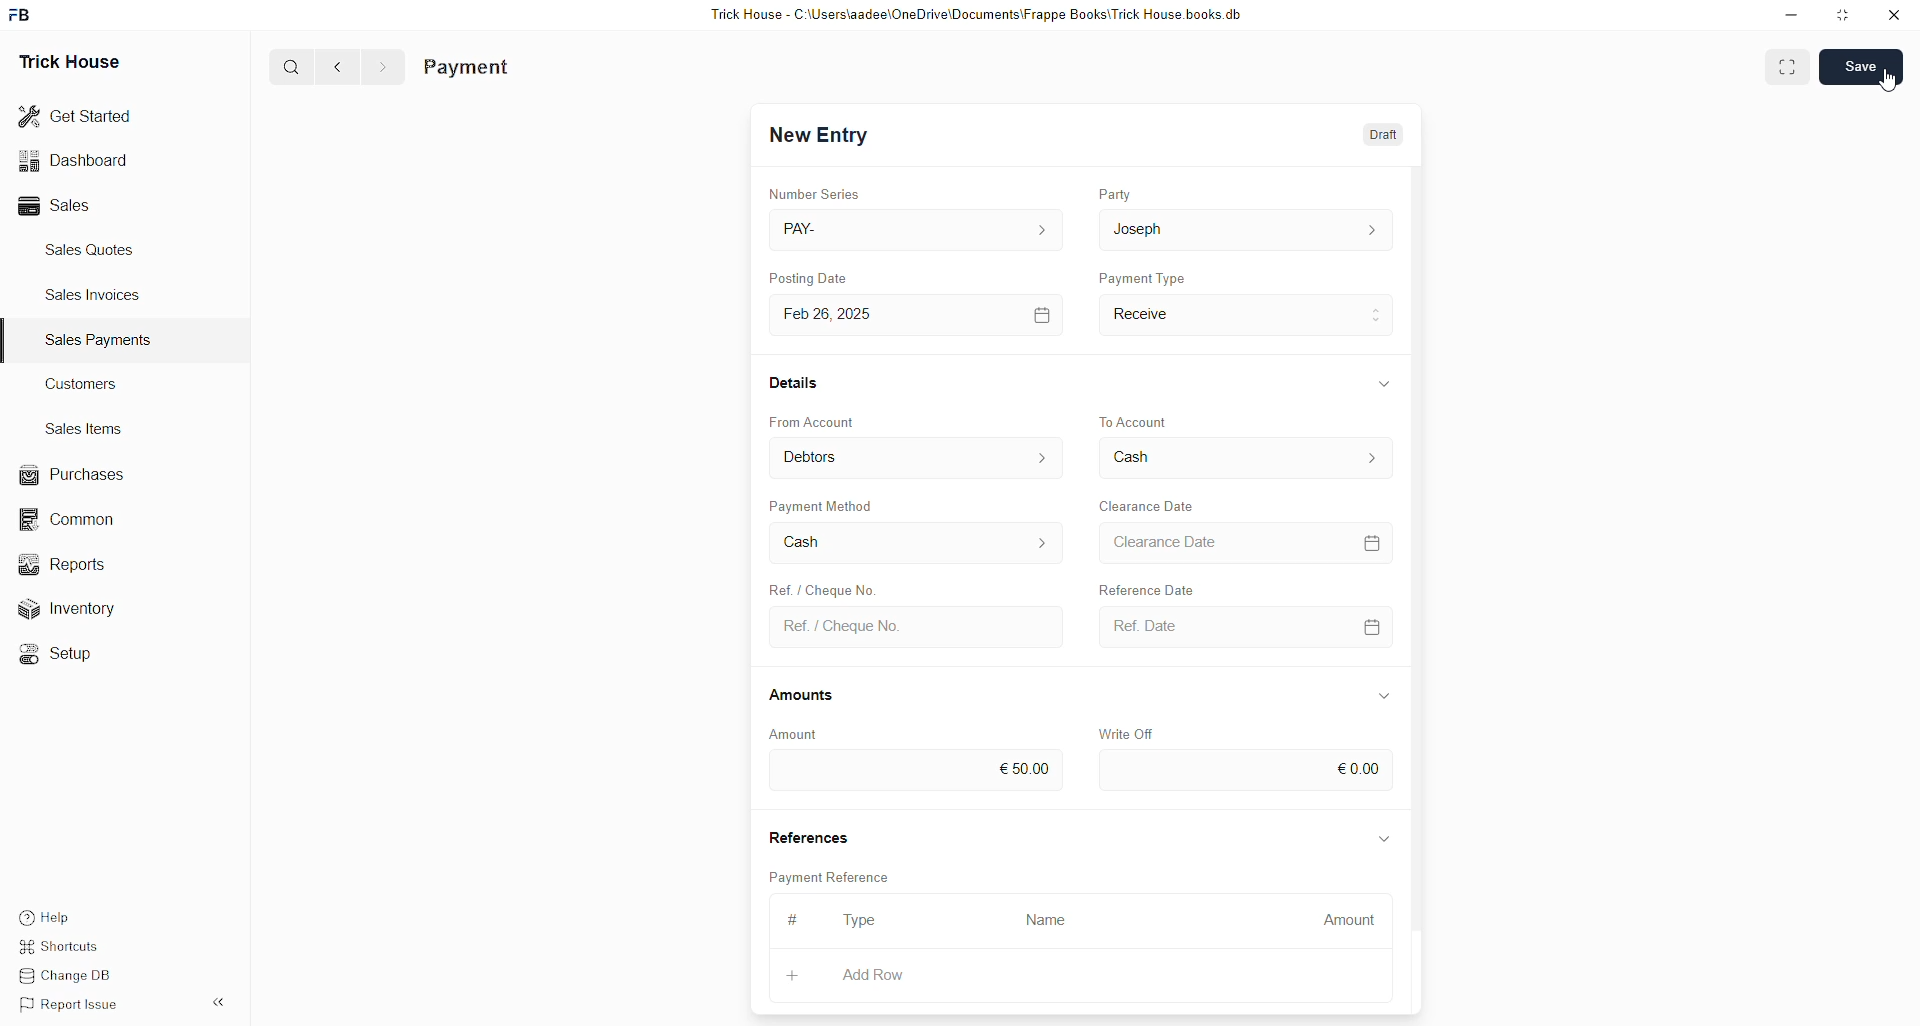  Describe the element at coordinates (1386, 133) in the screenshot. I see `Draft` at that location.